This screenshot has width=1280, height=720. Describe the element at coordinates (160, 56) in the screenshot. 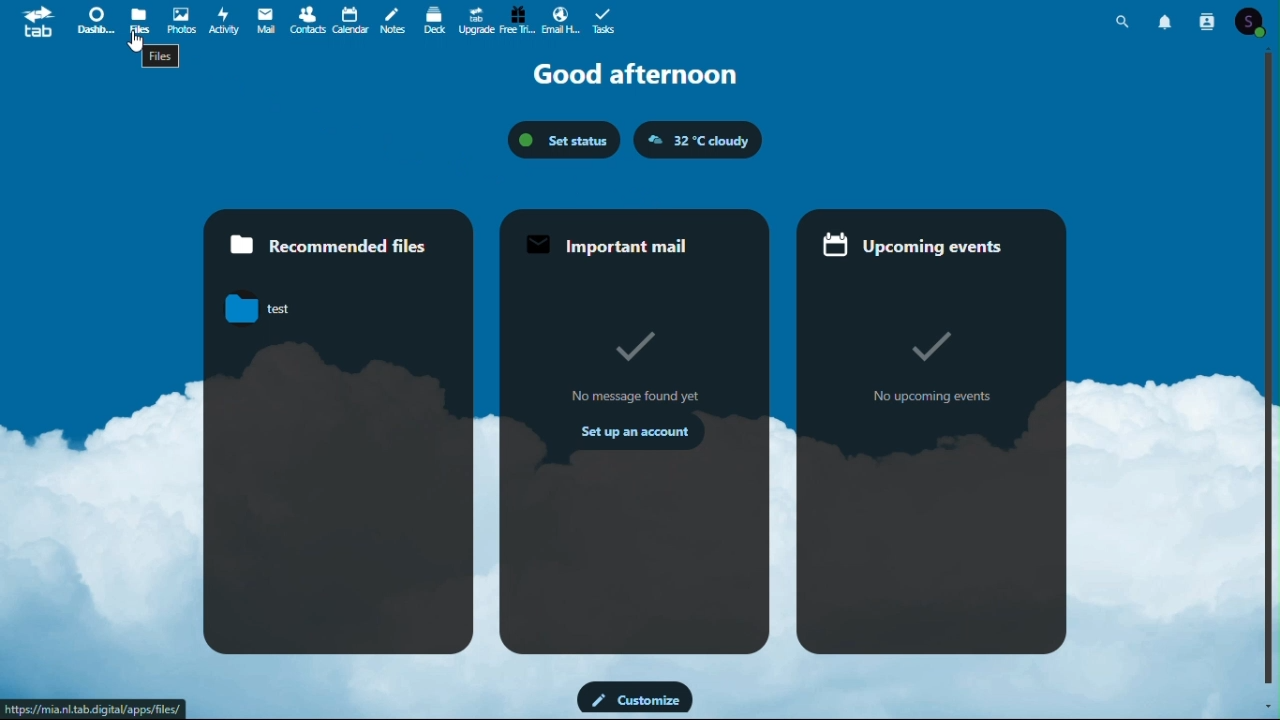

I see `Text` at that location.